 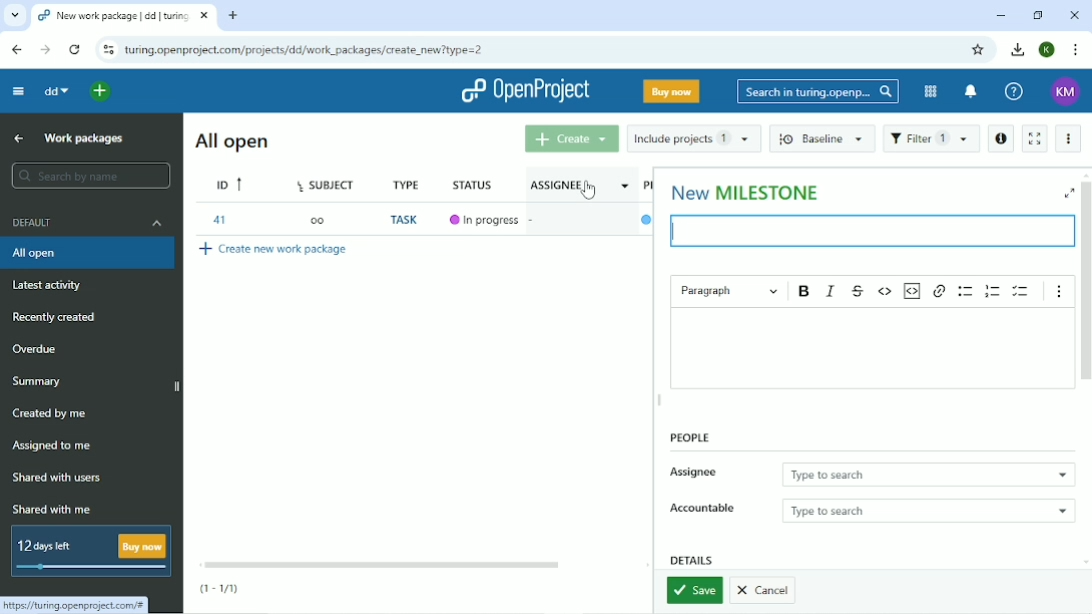 I want to click on Subject, so click(x=329, y=183).